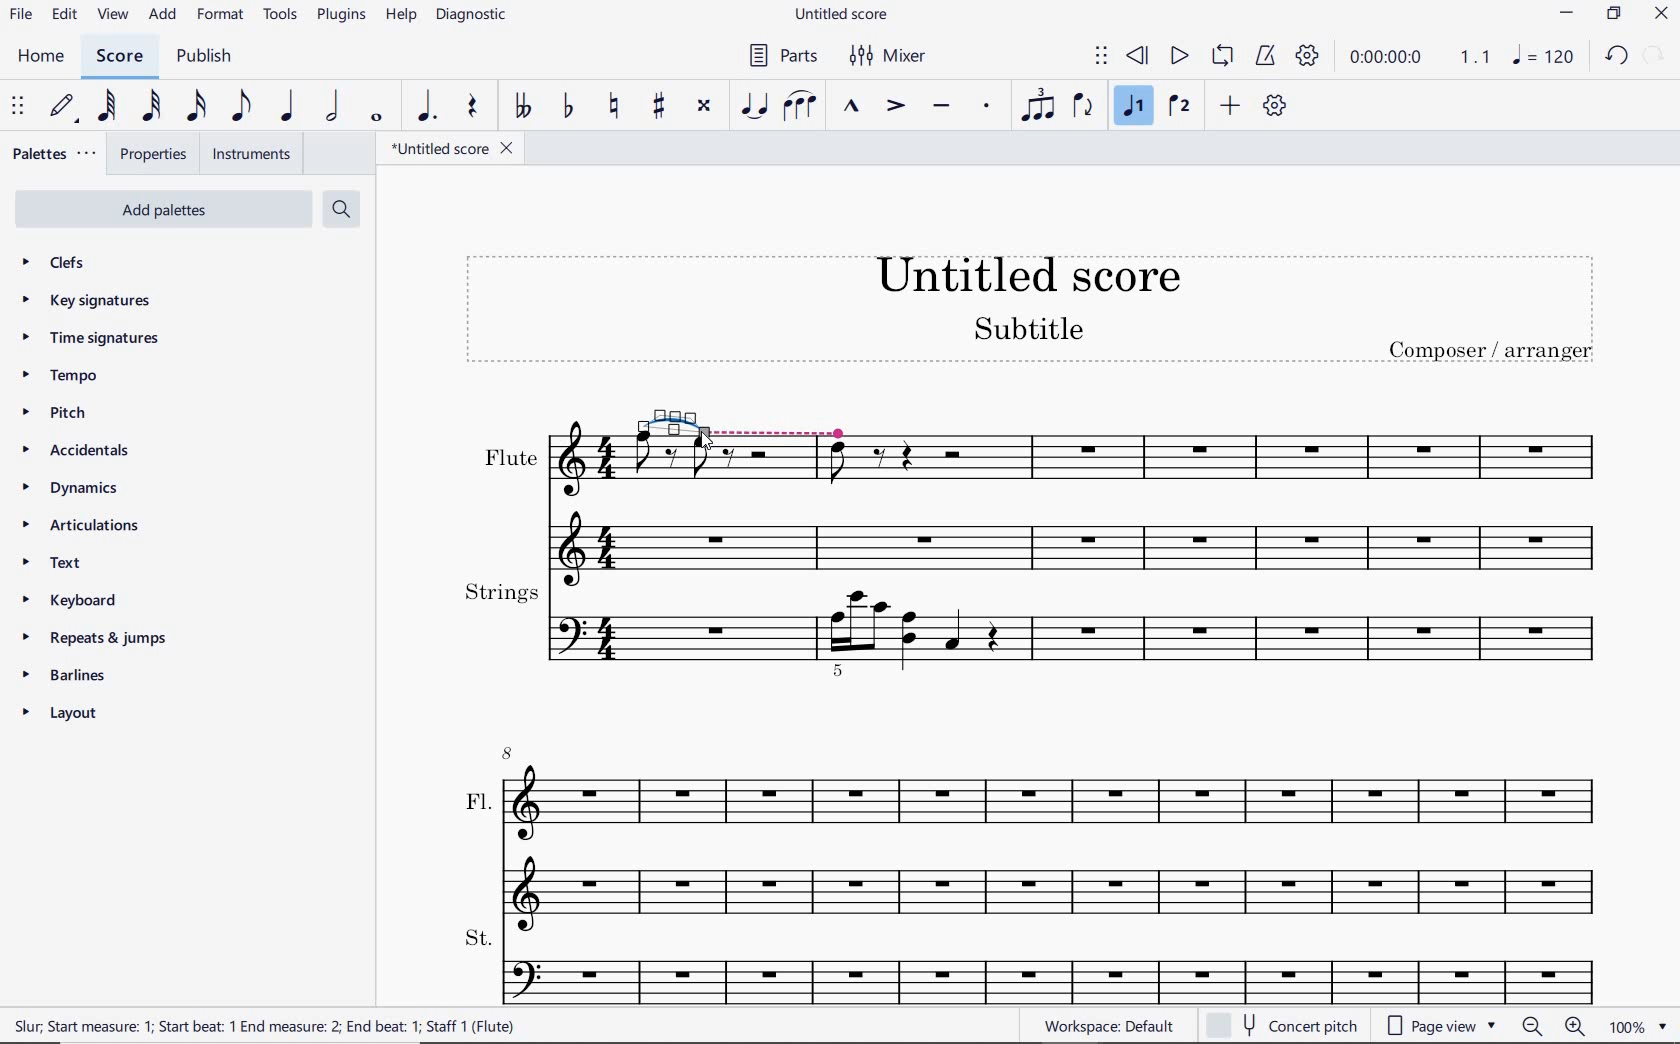 Image resolution: width=1680 pixels, height=1044 pixels. What do you see at coordinates (101, 639) in the screenshot?
I see `repeats & jumps` at bounding box center [101, 639].